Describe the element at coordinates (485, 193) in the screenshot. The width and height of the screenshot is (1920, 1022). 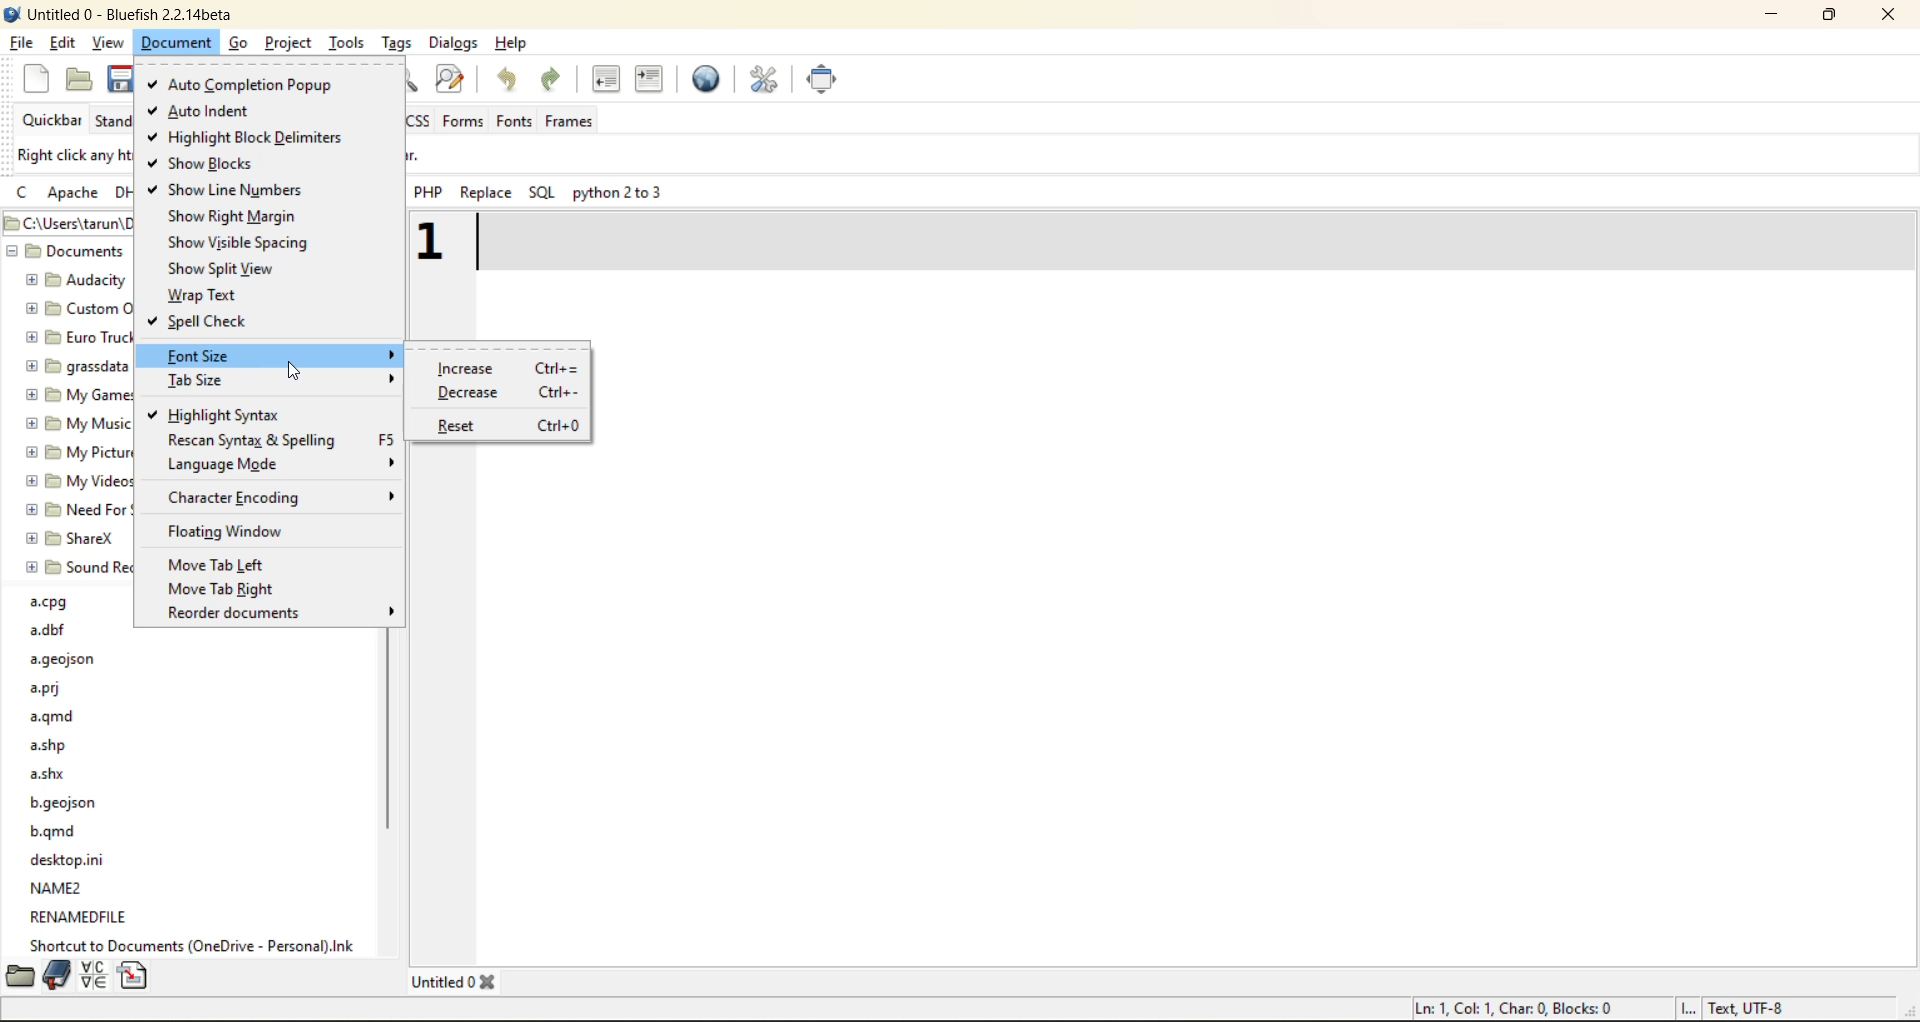
I see `replace` at that location.